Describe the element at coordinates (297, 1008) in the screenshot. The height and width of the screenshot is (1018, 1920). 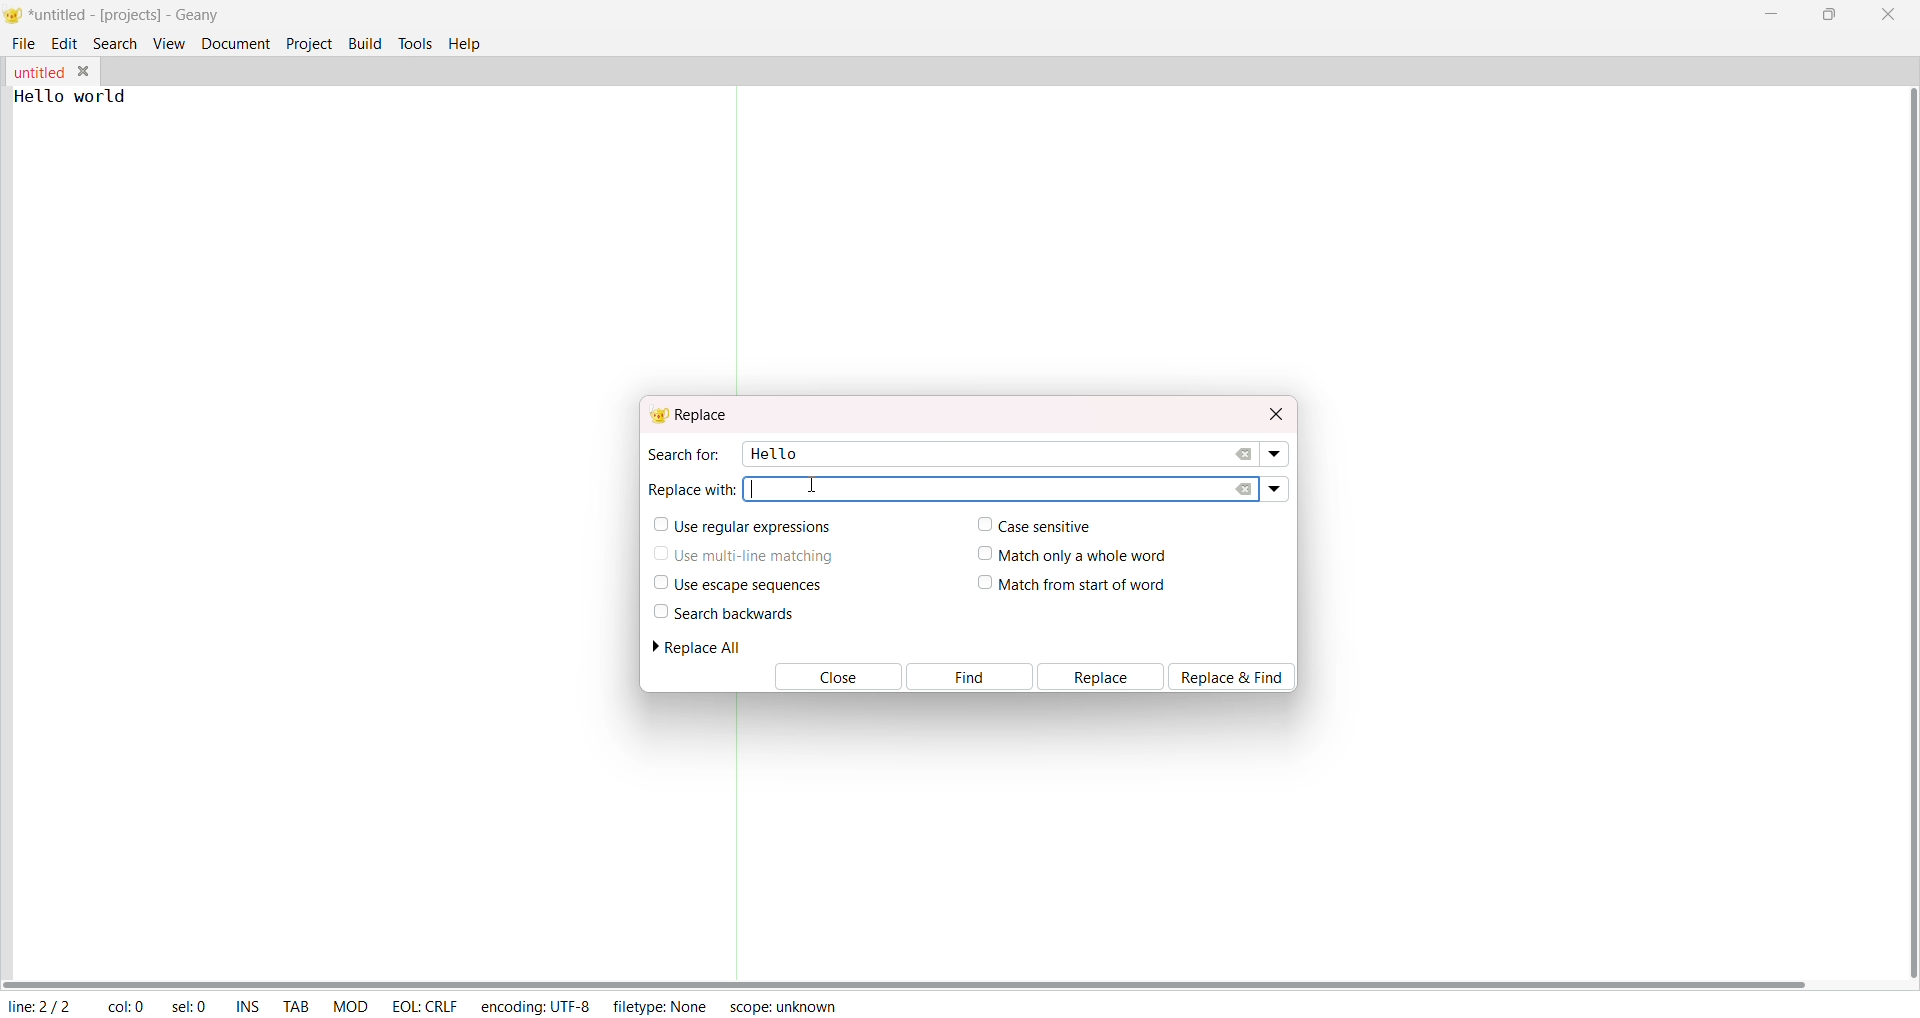
I see `tab` at that location.